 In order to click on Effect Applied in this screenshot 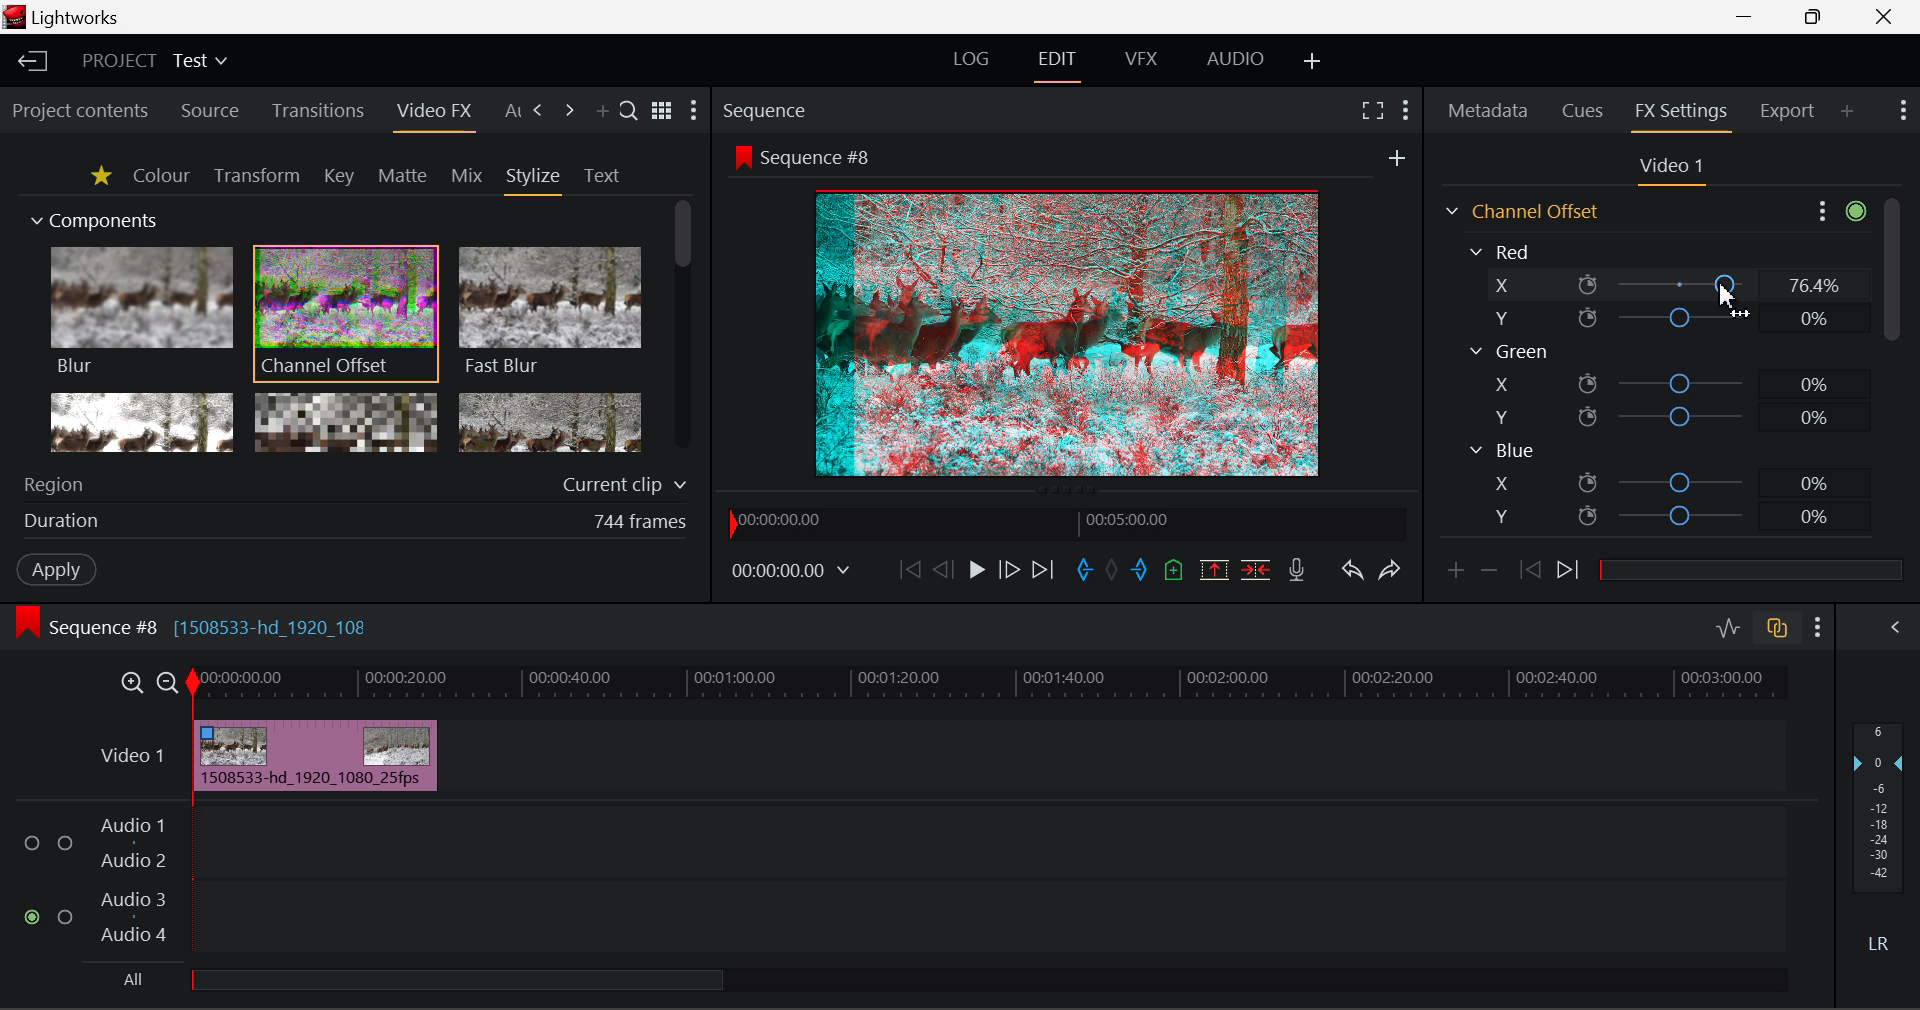, I will do `click(317, 752)`.